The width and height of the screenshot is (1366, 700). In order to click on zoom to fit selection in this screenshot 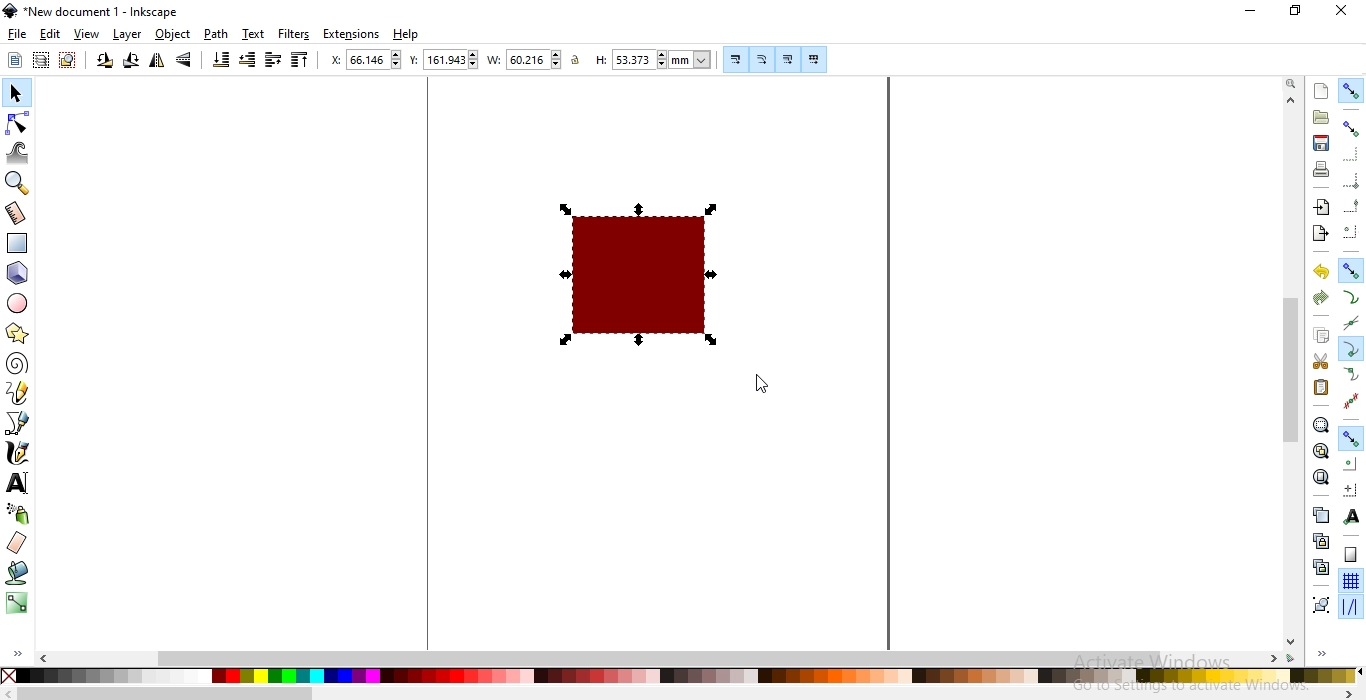, I will do `click(1321, 424)`.